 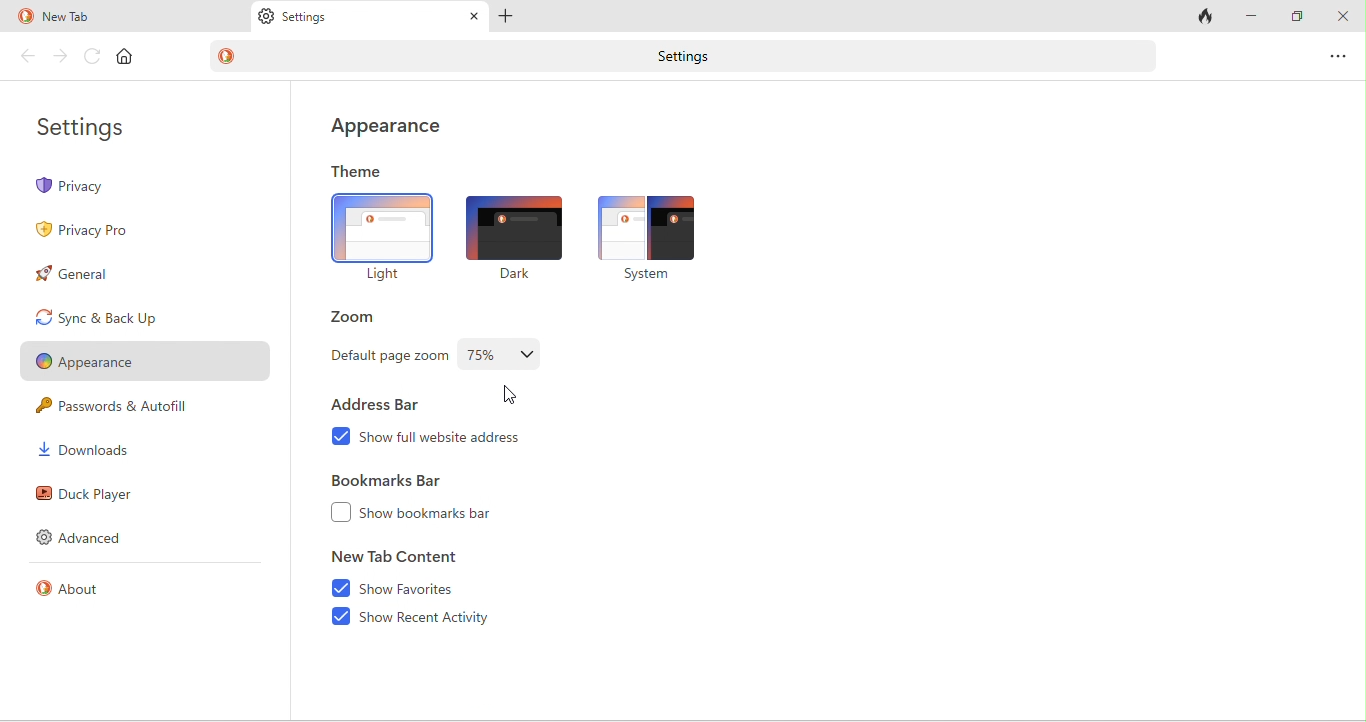 I want to click on close, so click(x=470, y=16).